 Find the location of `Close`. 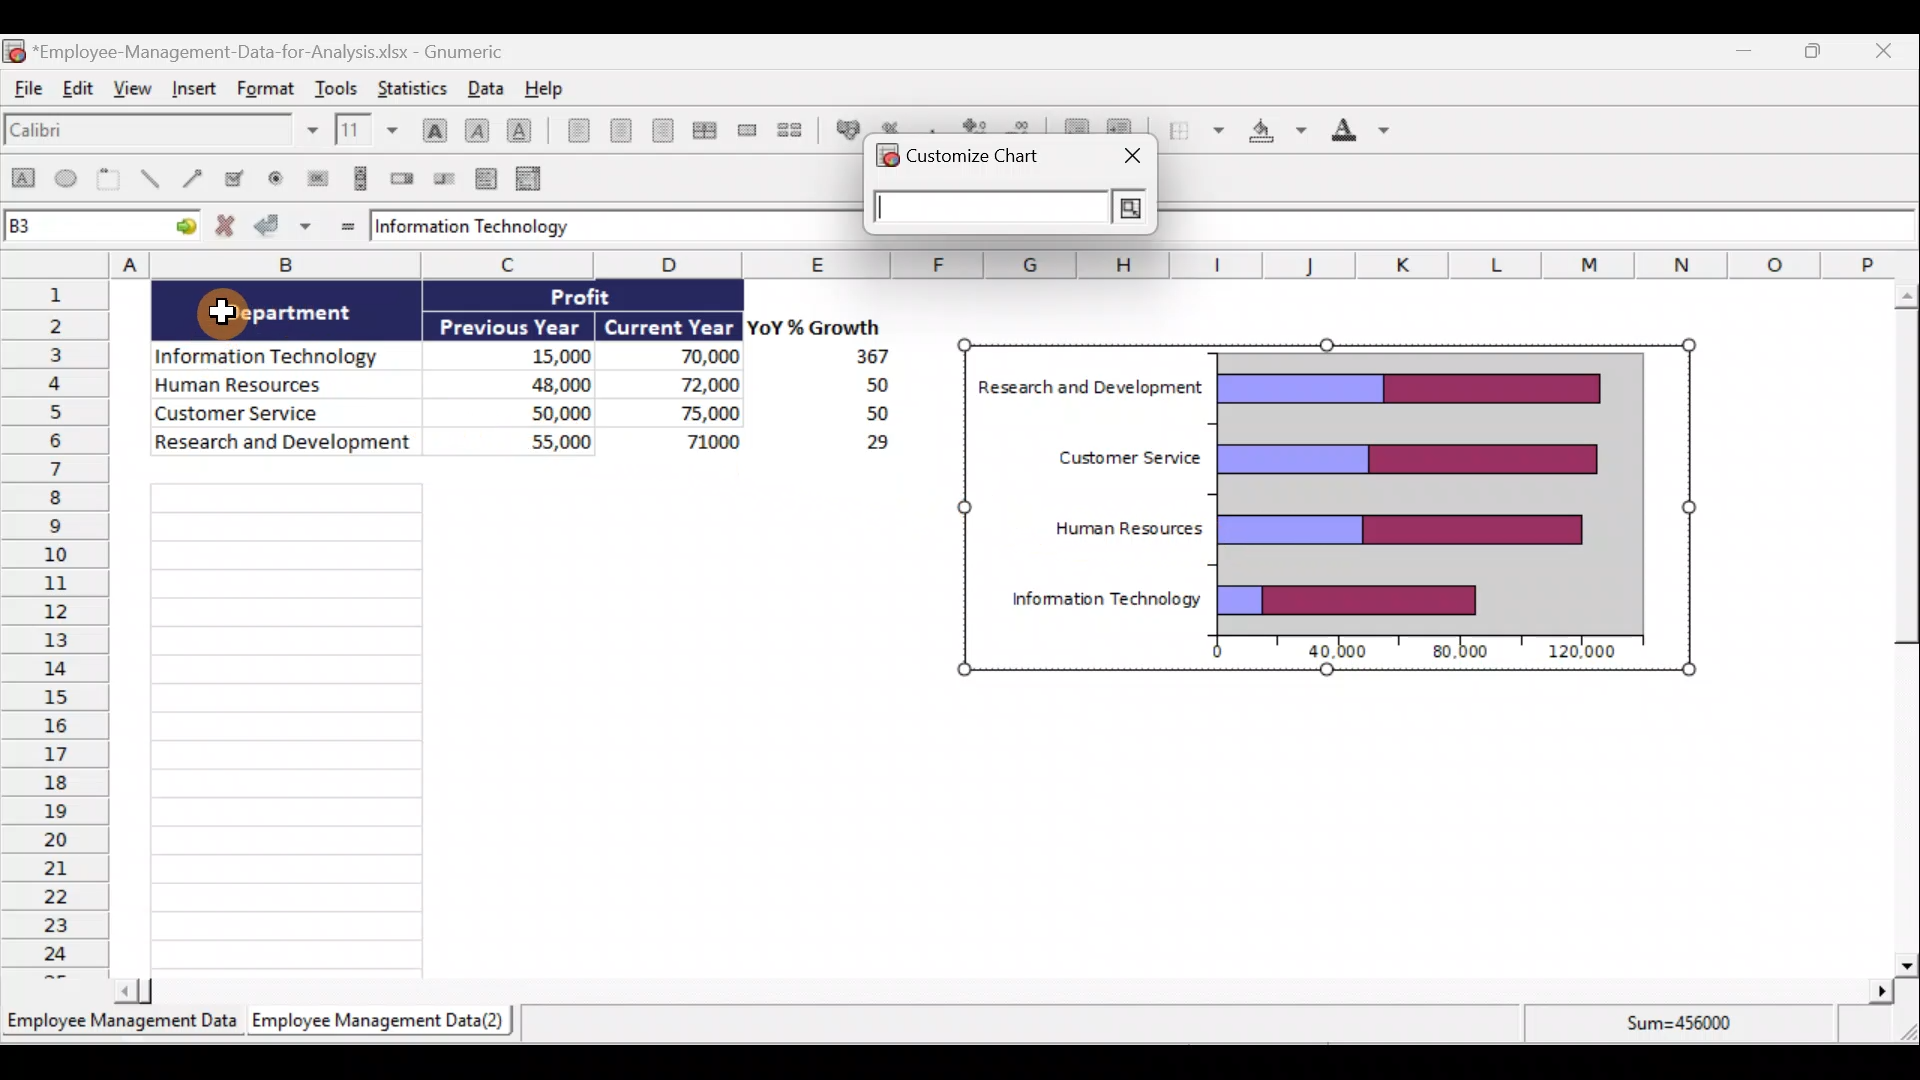

Close is located at coordinates (1128, 154).